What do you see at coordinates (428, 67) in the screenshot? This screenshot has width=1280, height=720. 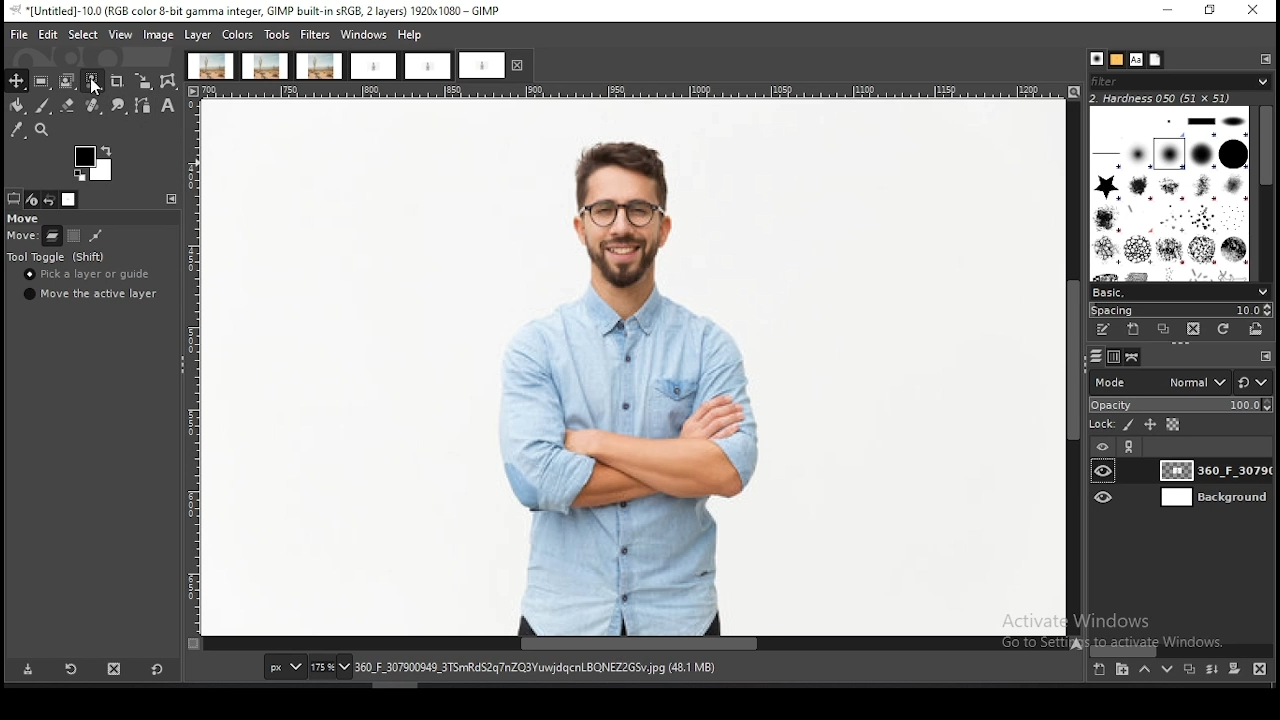 I see `project tab` at bounding box center [428, 67].